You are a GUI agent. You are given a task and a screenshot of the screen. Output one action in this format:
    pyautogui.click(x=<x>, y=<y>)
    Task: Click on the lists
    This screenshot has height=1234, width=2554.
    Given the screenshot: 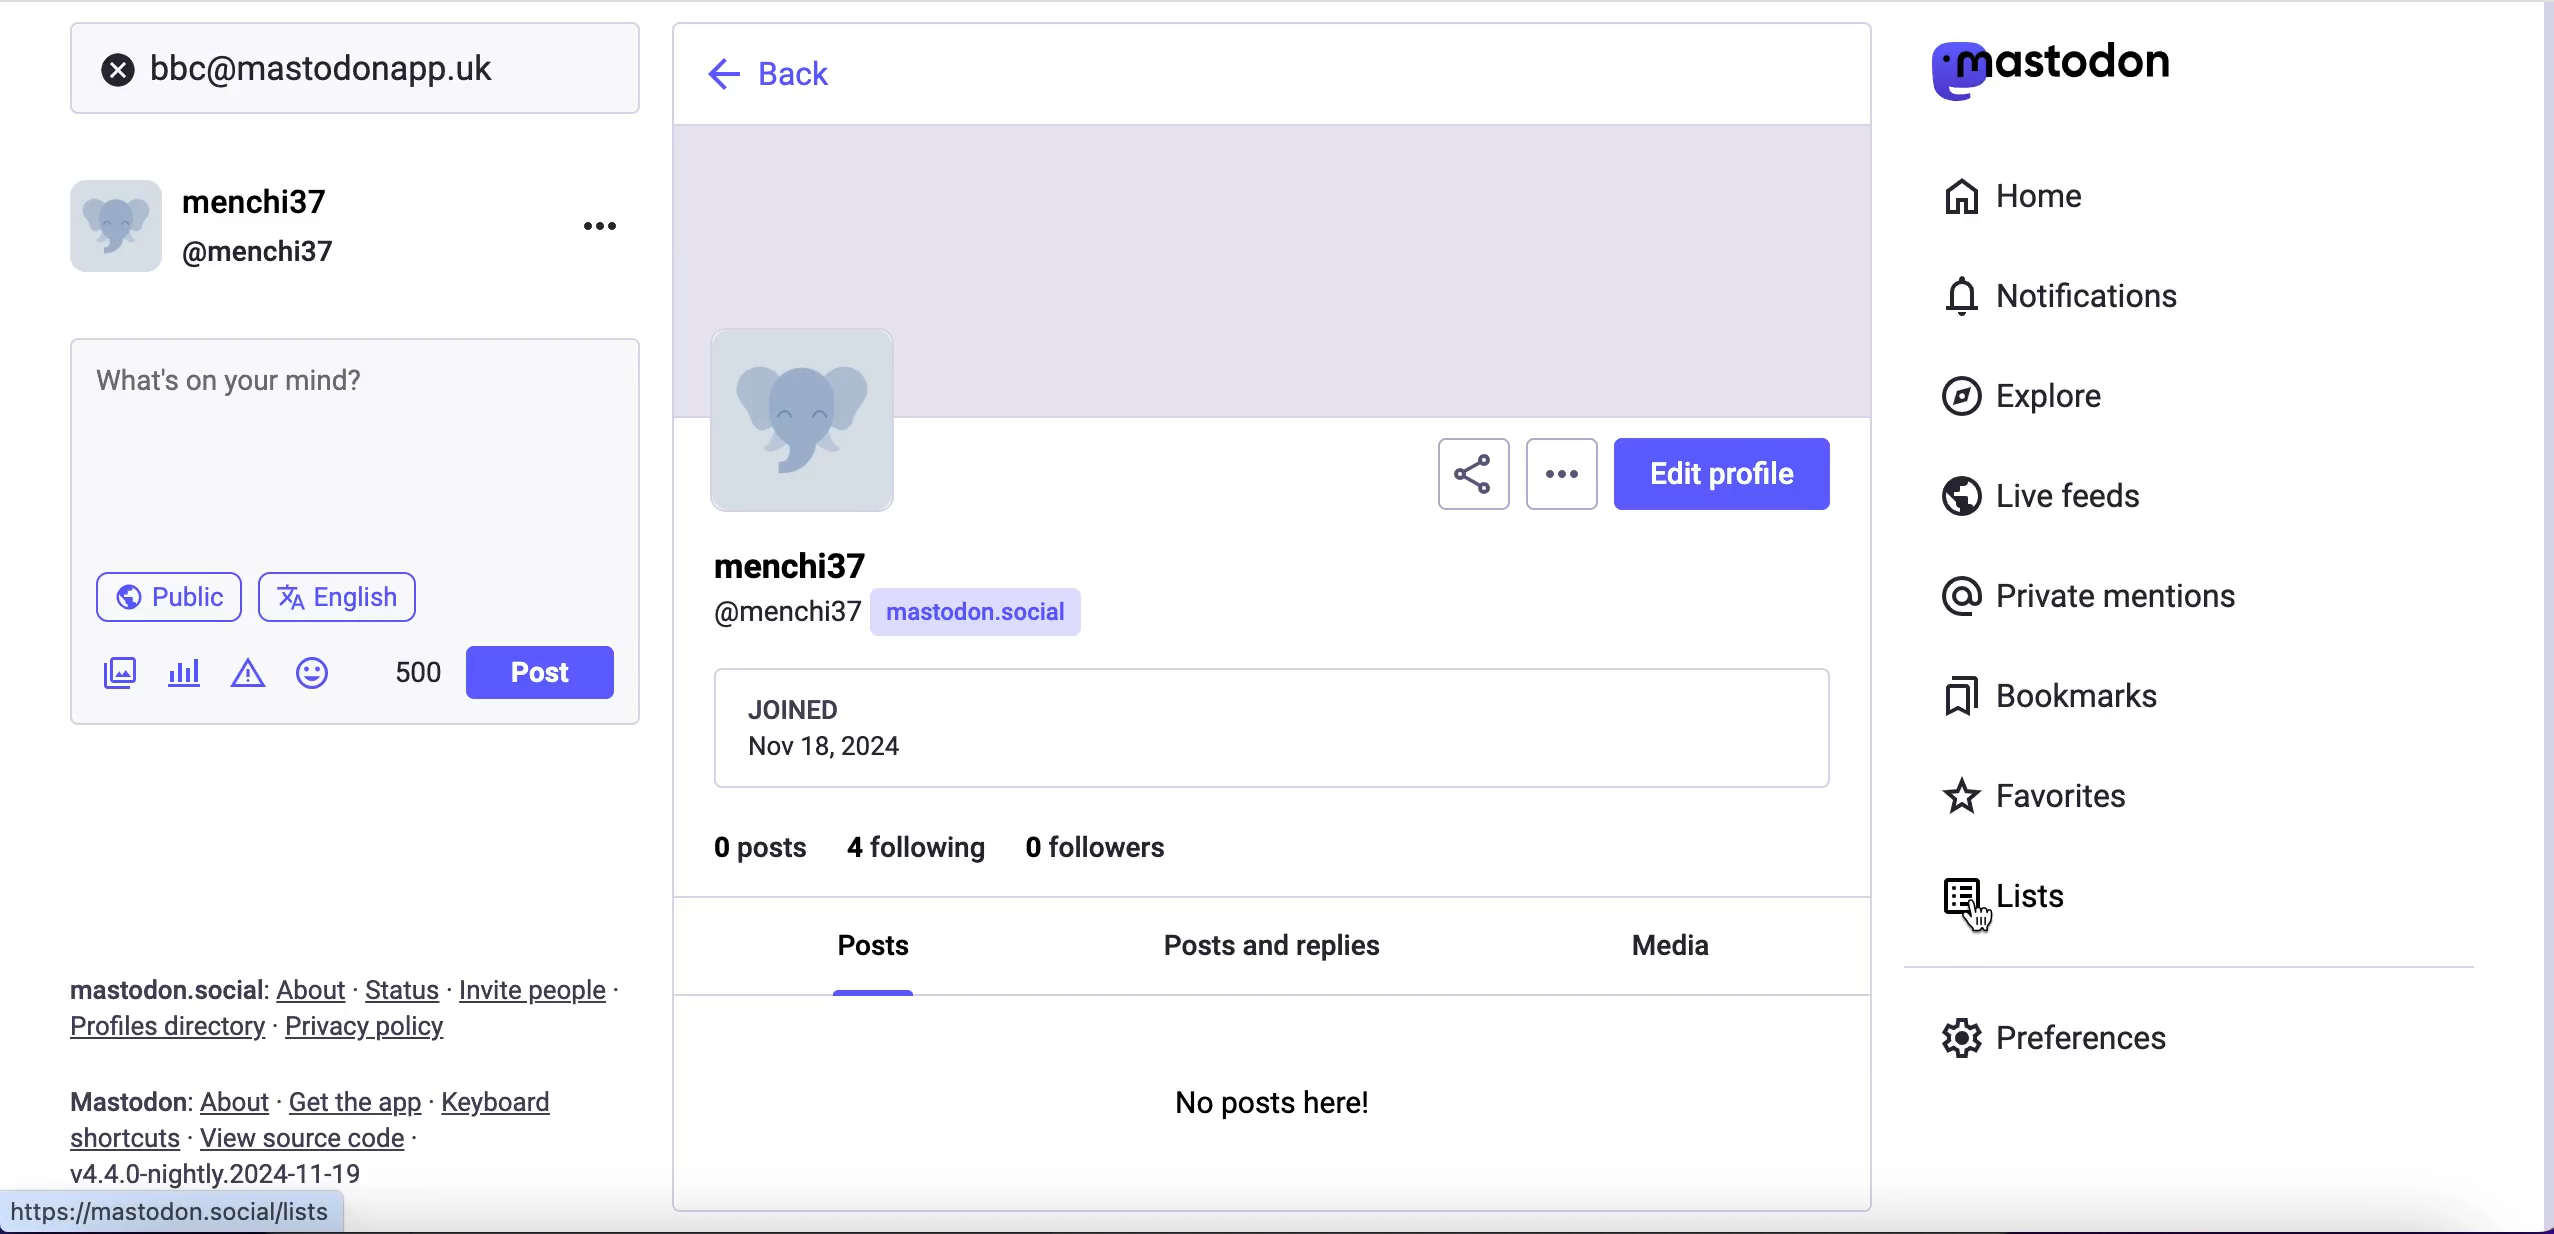 What is the action you would take?
    pyautogui.click(x=2045, y=895)
    